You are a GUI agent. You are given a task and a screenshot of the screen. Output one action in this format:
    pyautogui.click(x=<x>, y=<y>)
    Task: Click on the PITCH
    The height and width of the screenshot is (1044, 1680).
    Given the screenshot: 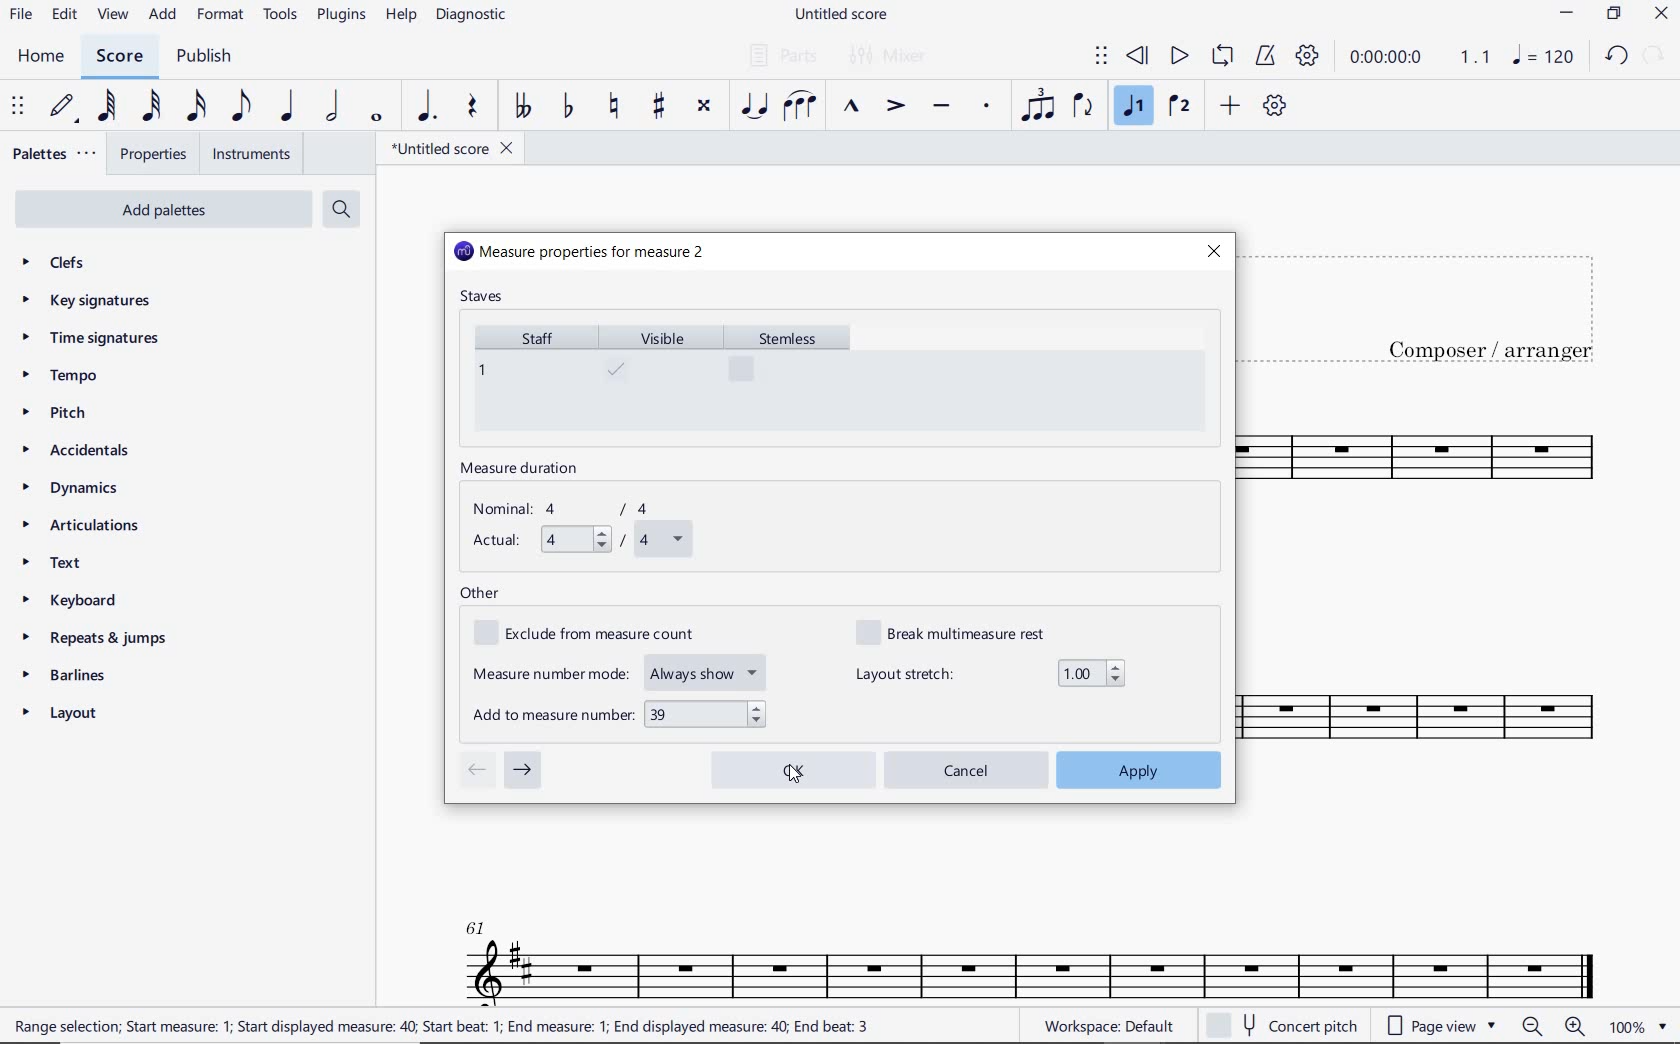 What is the action you would take?
    pyautogui.click(x=73, y=412)
    